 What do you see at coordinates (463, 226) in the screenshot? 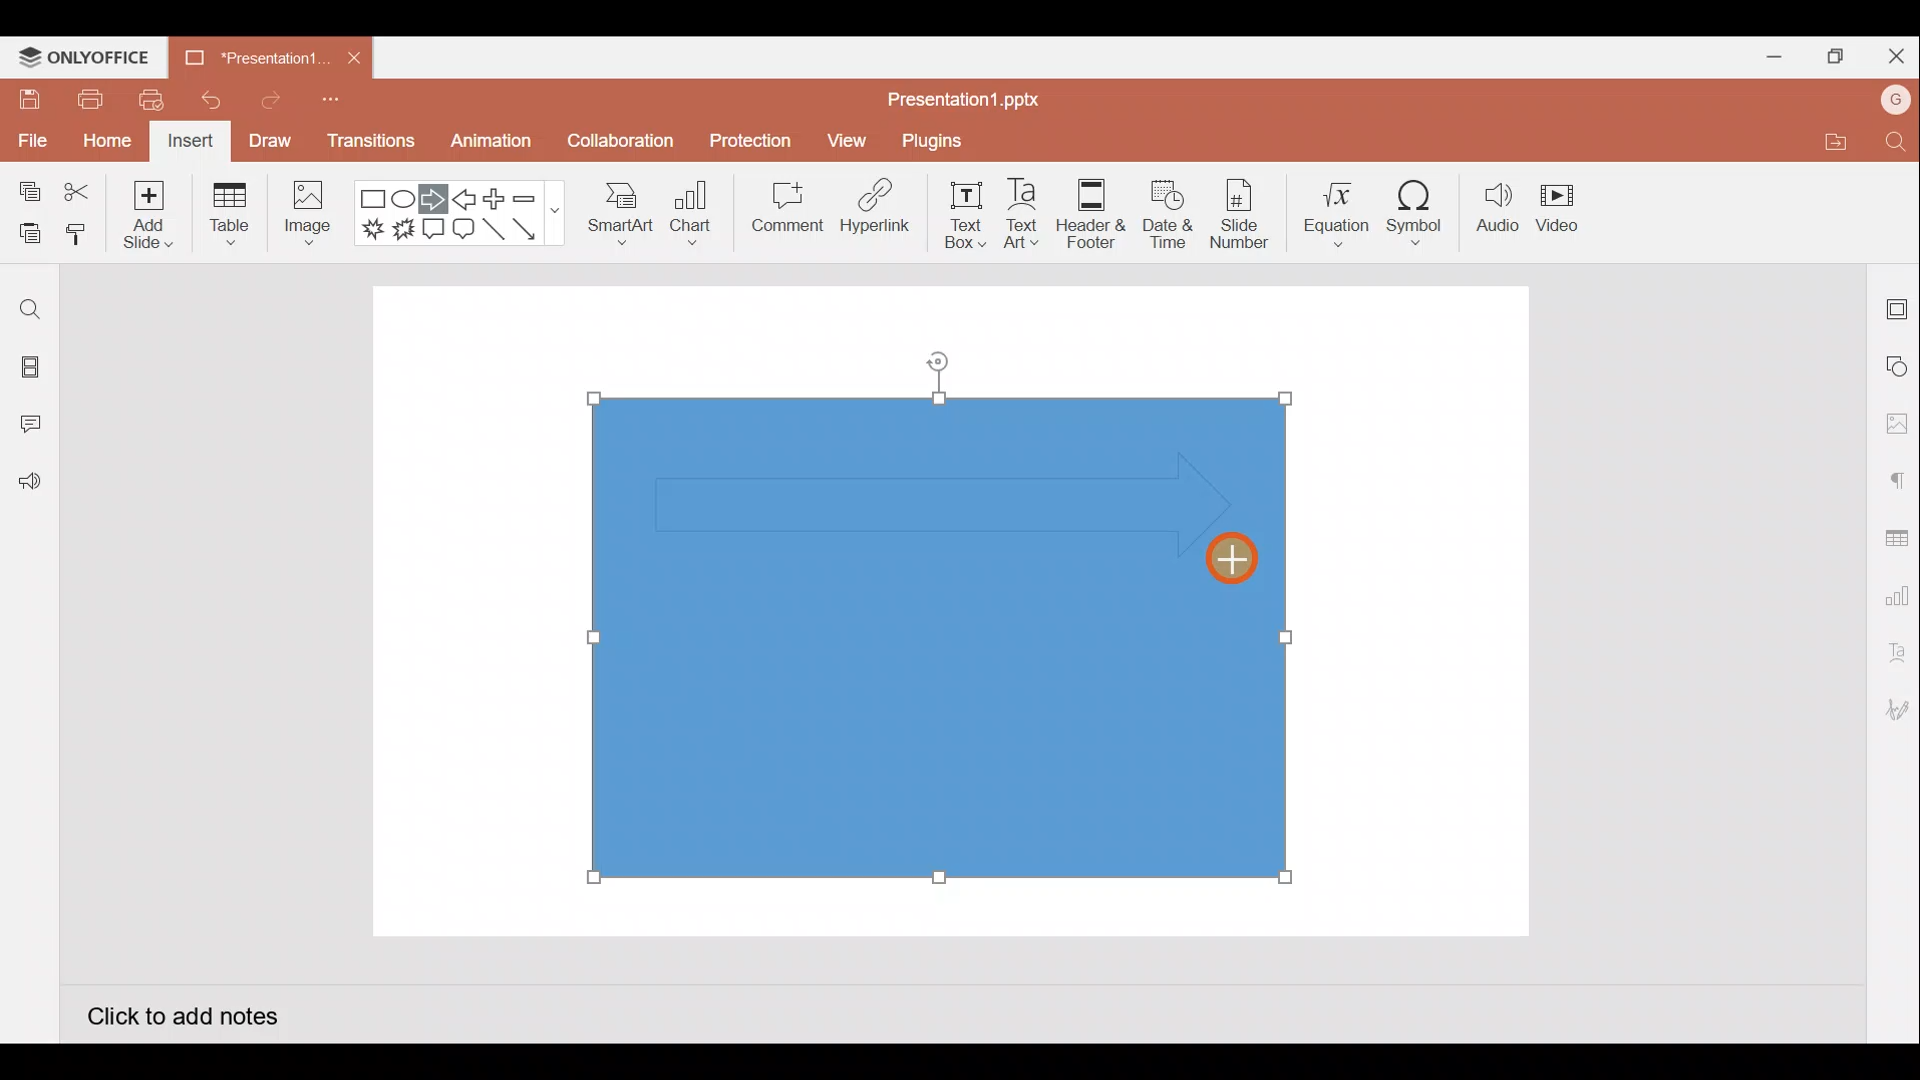
I see `Rounded Rectangular callout` at bounding box center [463, 226].